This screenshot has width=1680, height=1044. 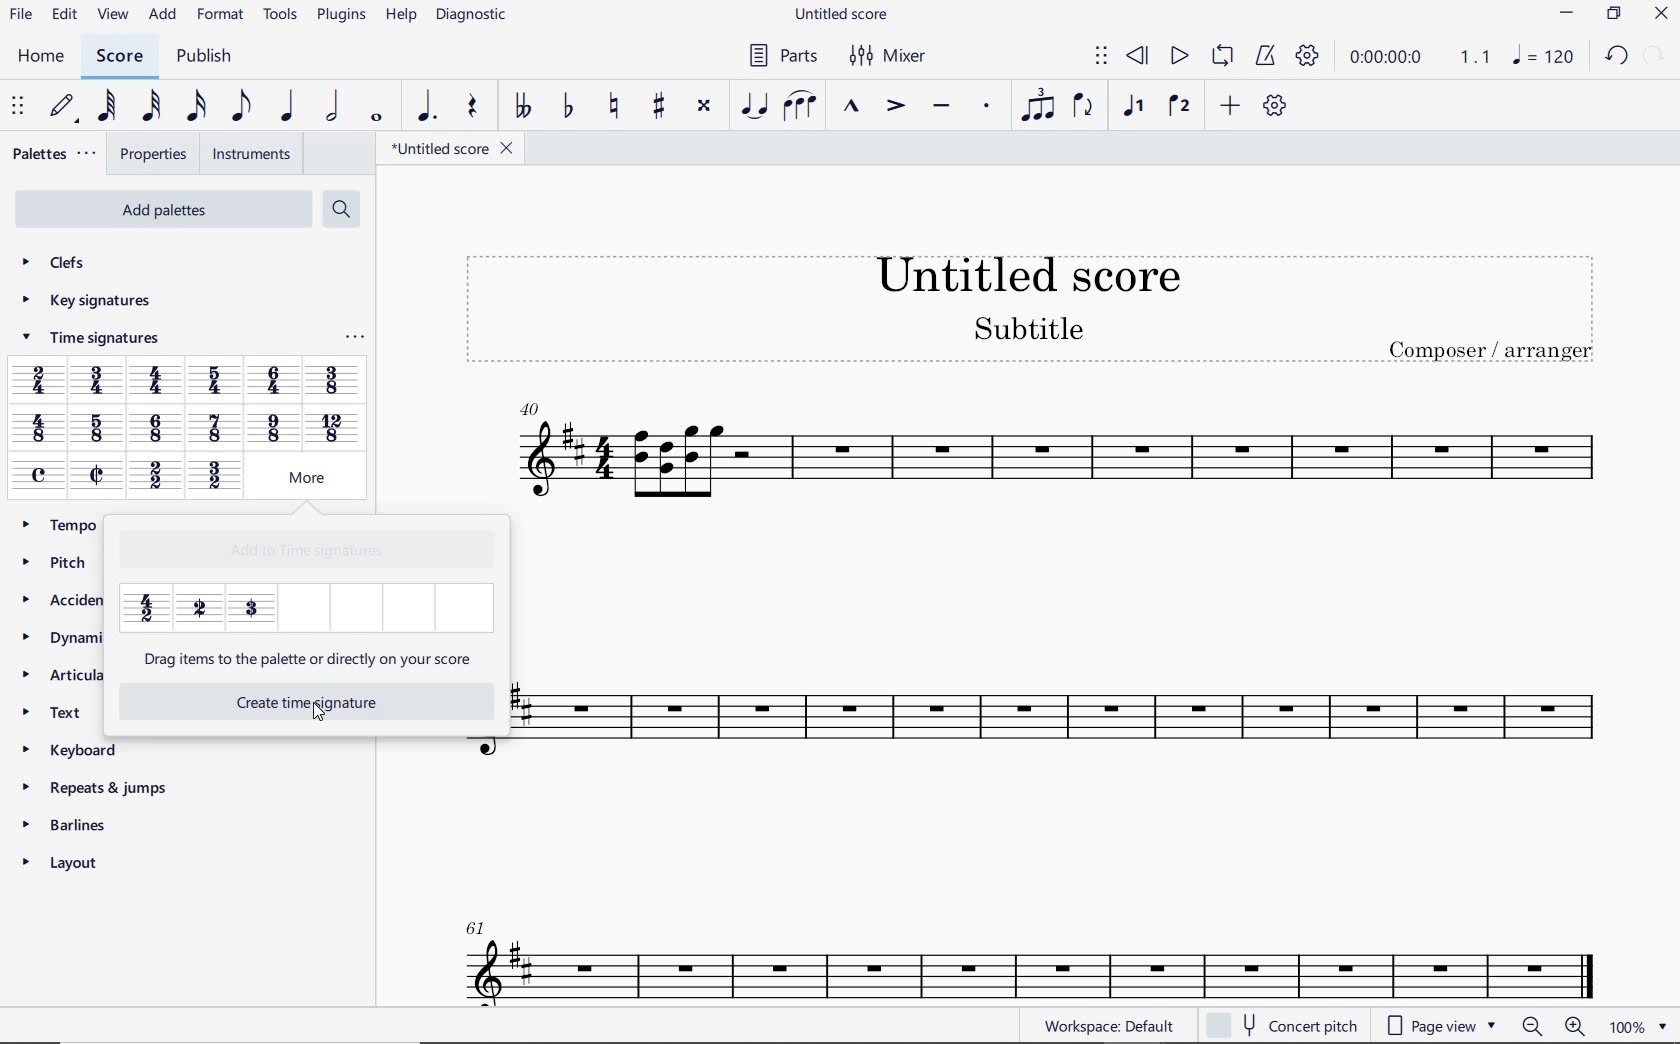 I want to click on NOTE, so click(x=1542, y=55).